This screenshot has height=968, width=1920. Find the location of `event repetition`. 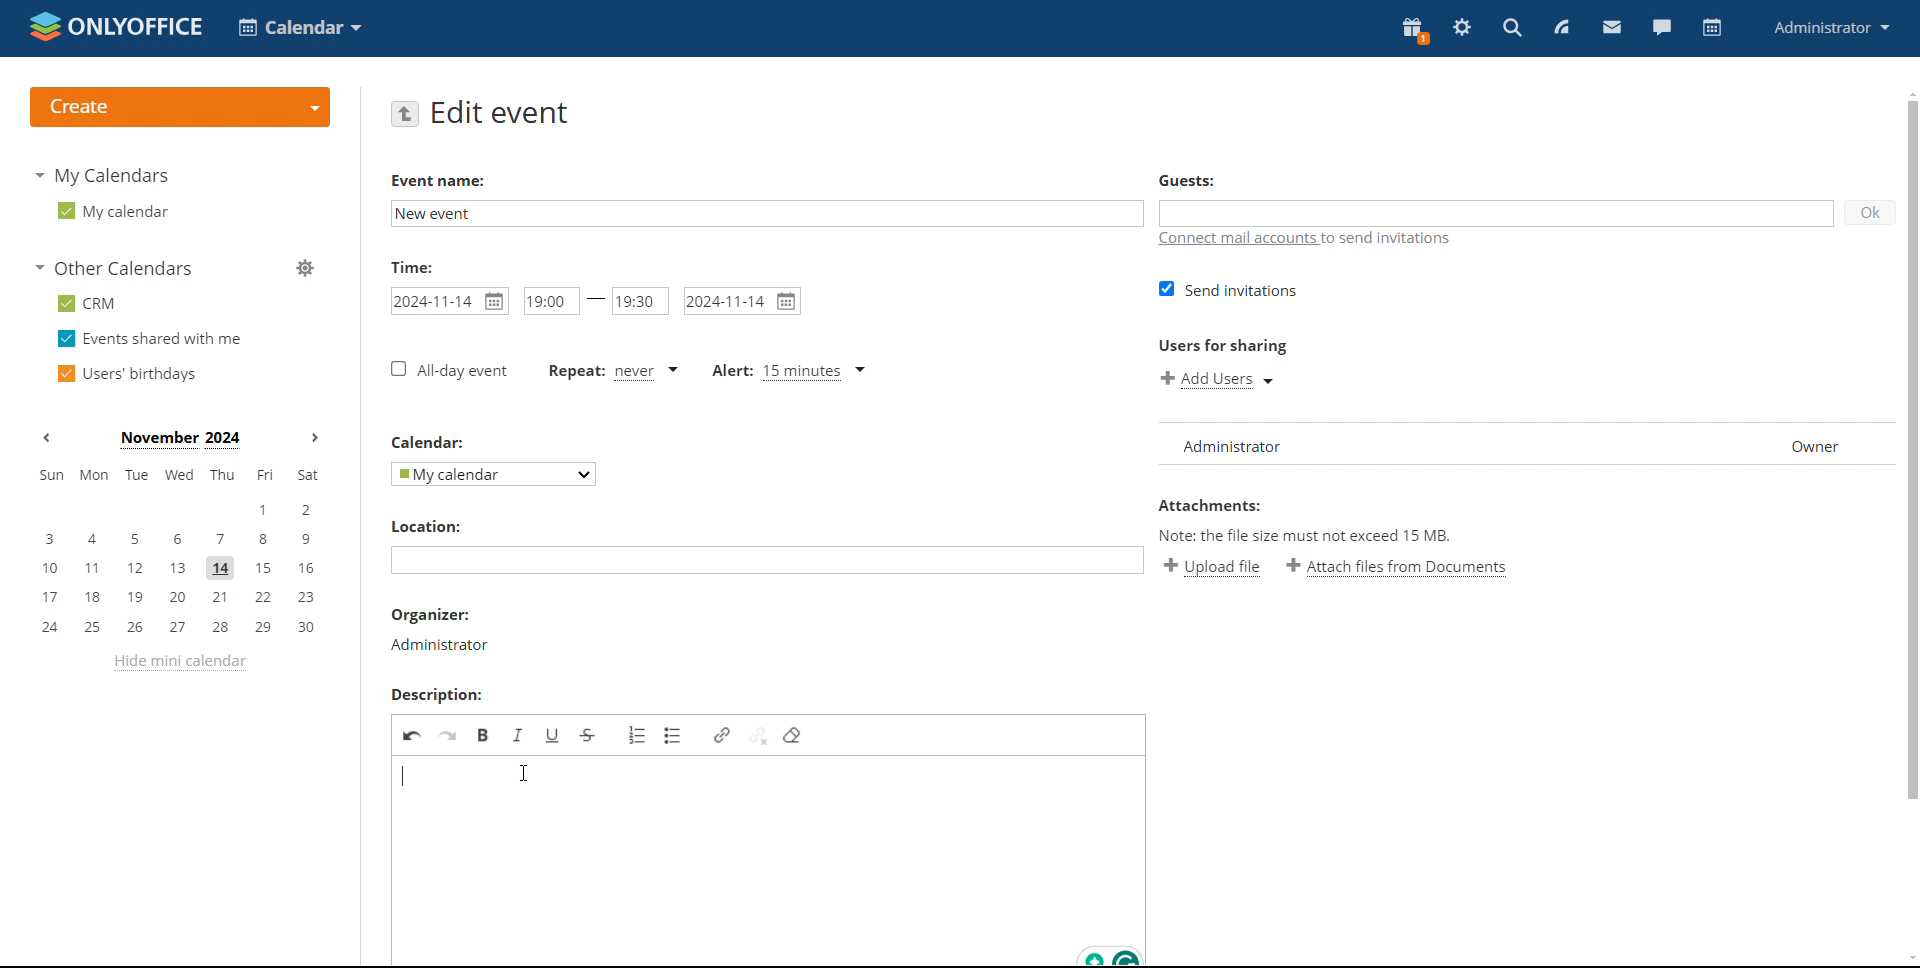

event repetition is located at coordinates (614, 371).